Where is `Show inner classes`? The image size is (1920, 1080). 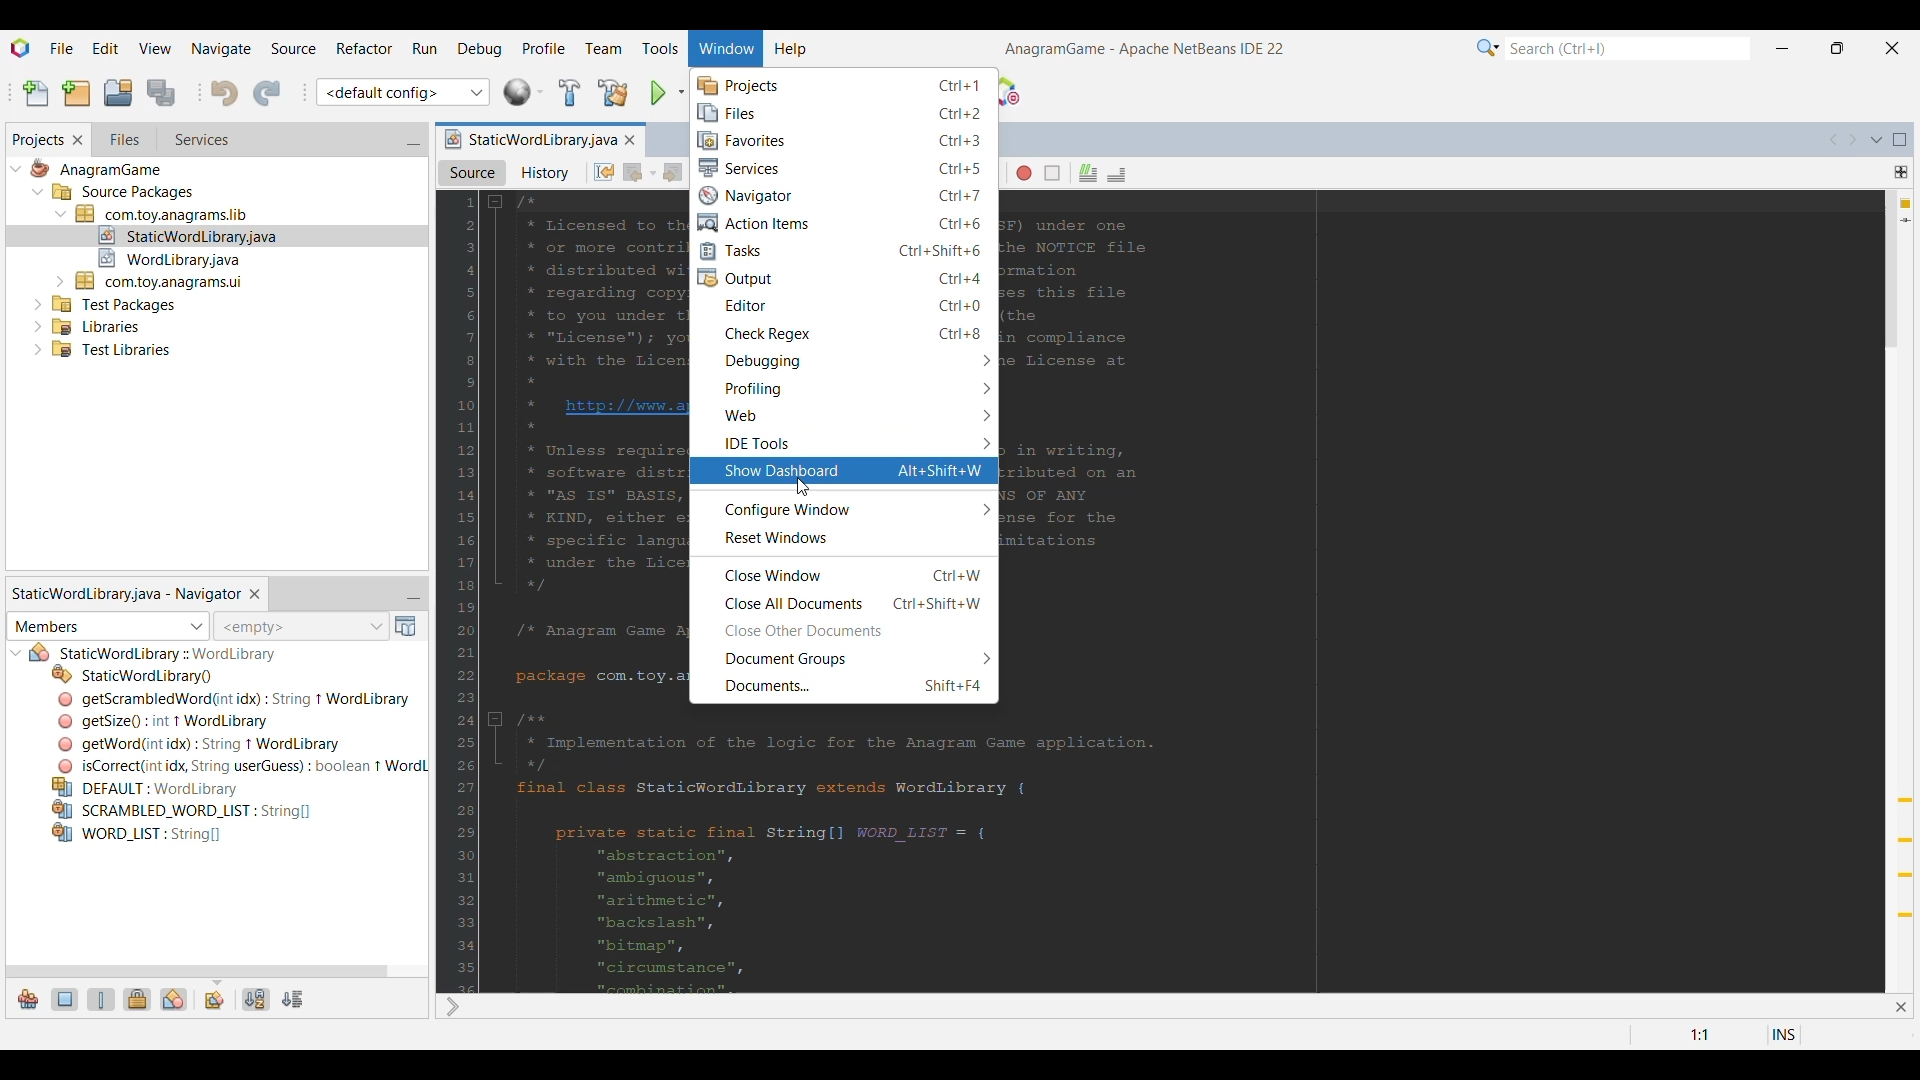
Show inner classes is located at coordinates (174, 1000).